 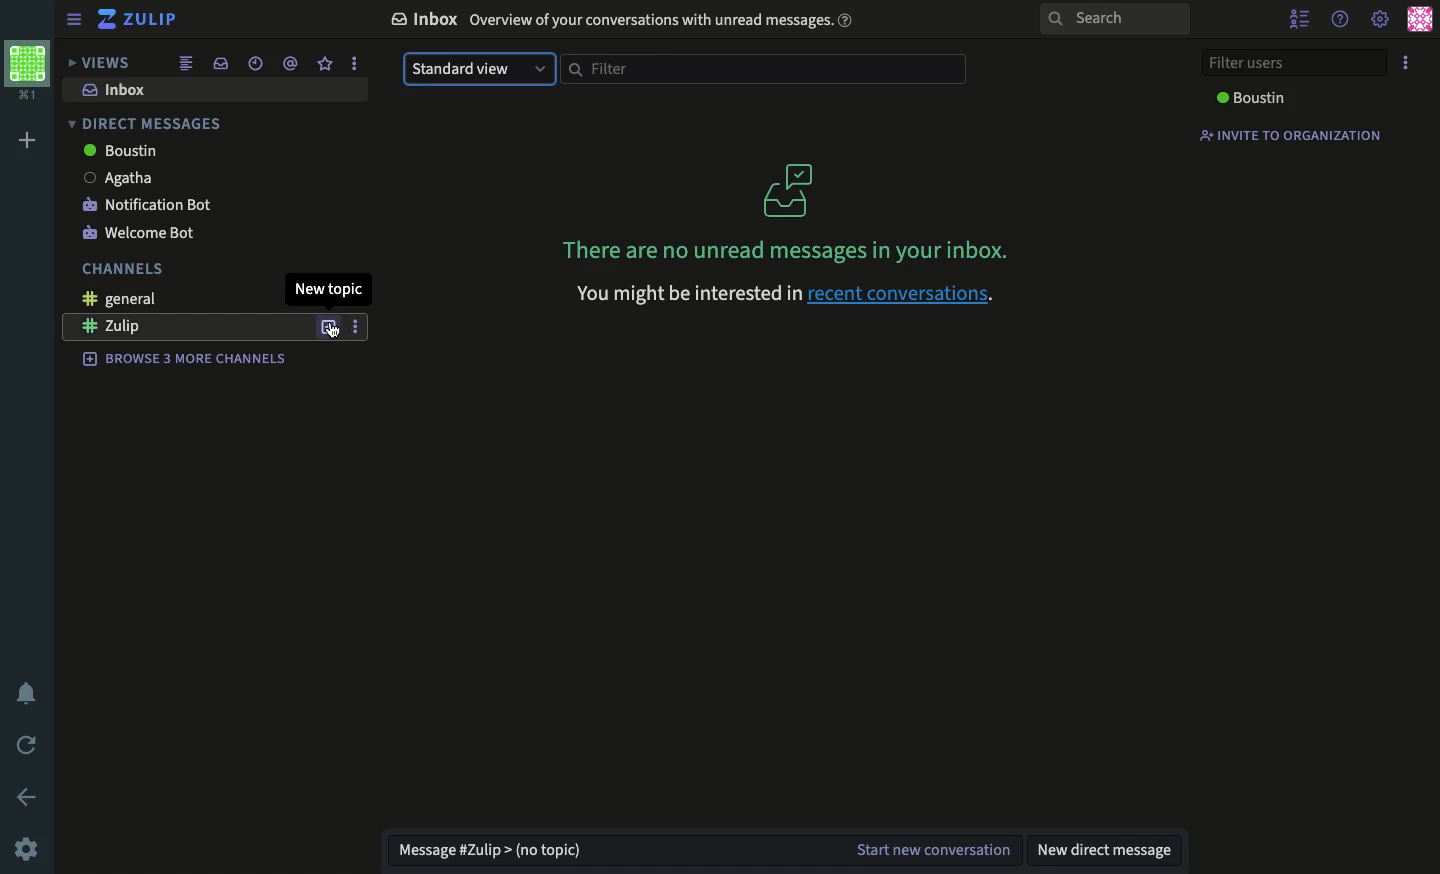 What do you see at coordinates (479, 69) in the screenshot?
I see `standard view` at bounding box center [479, 69].